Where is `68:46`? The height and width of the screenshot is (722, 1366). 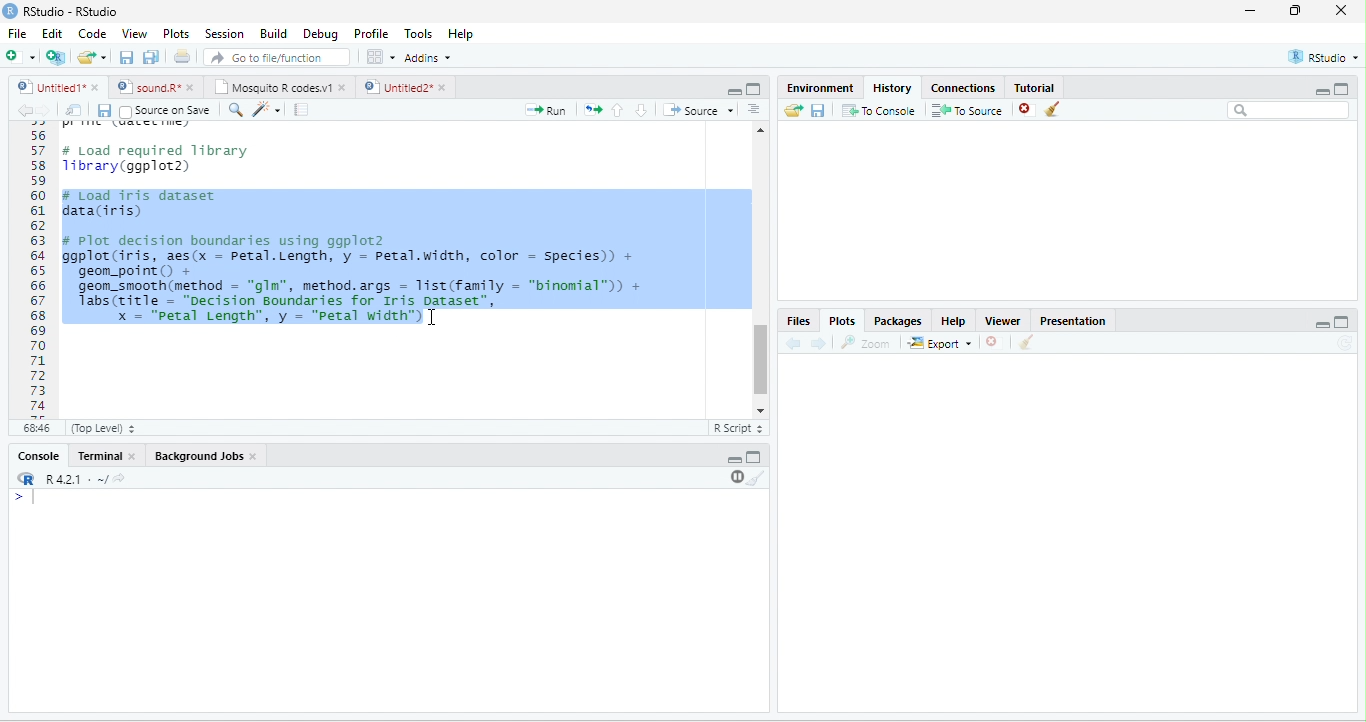 68:46 is located at coordinates (36, 428).